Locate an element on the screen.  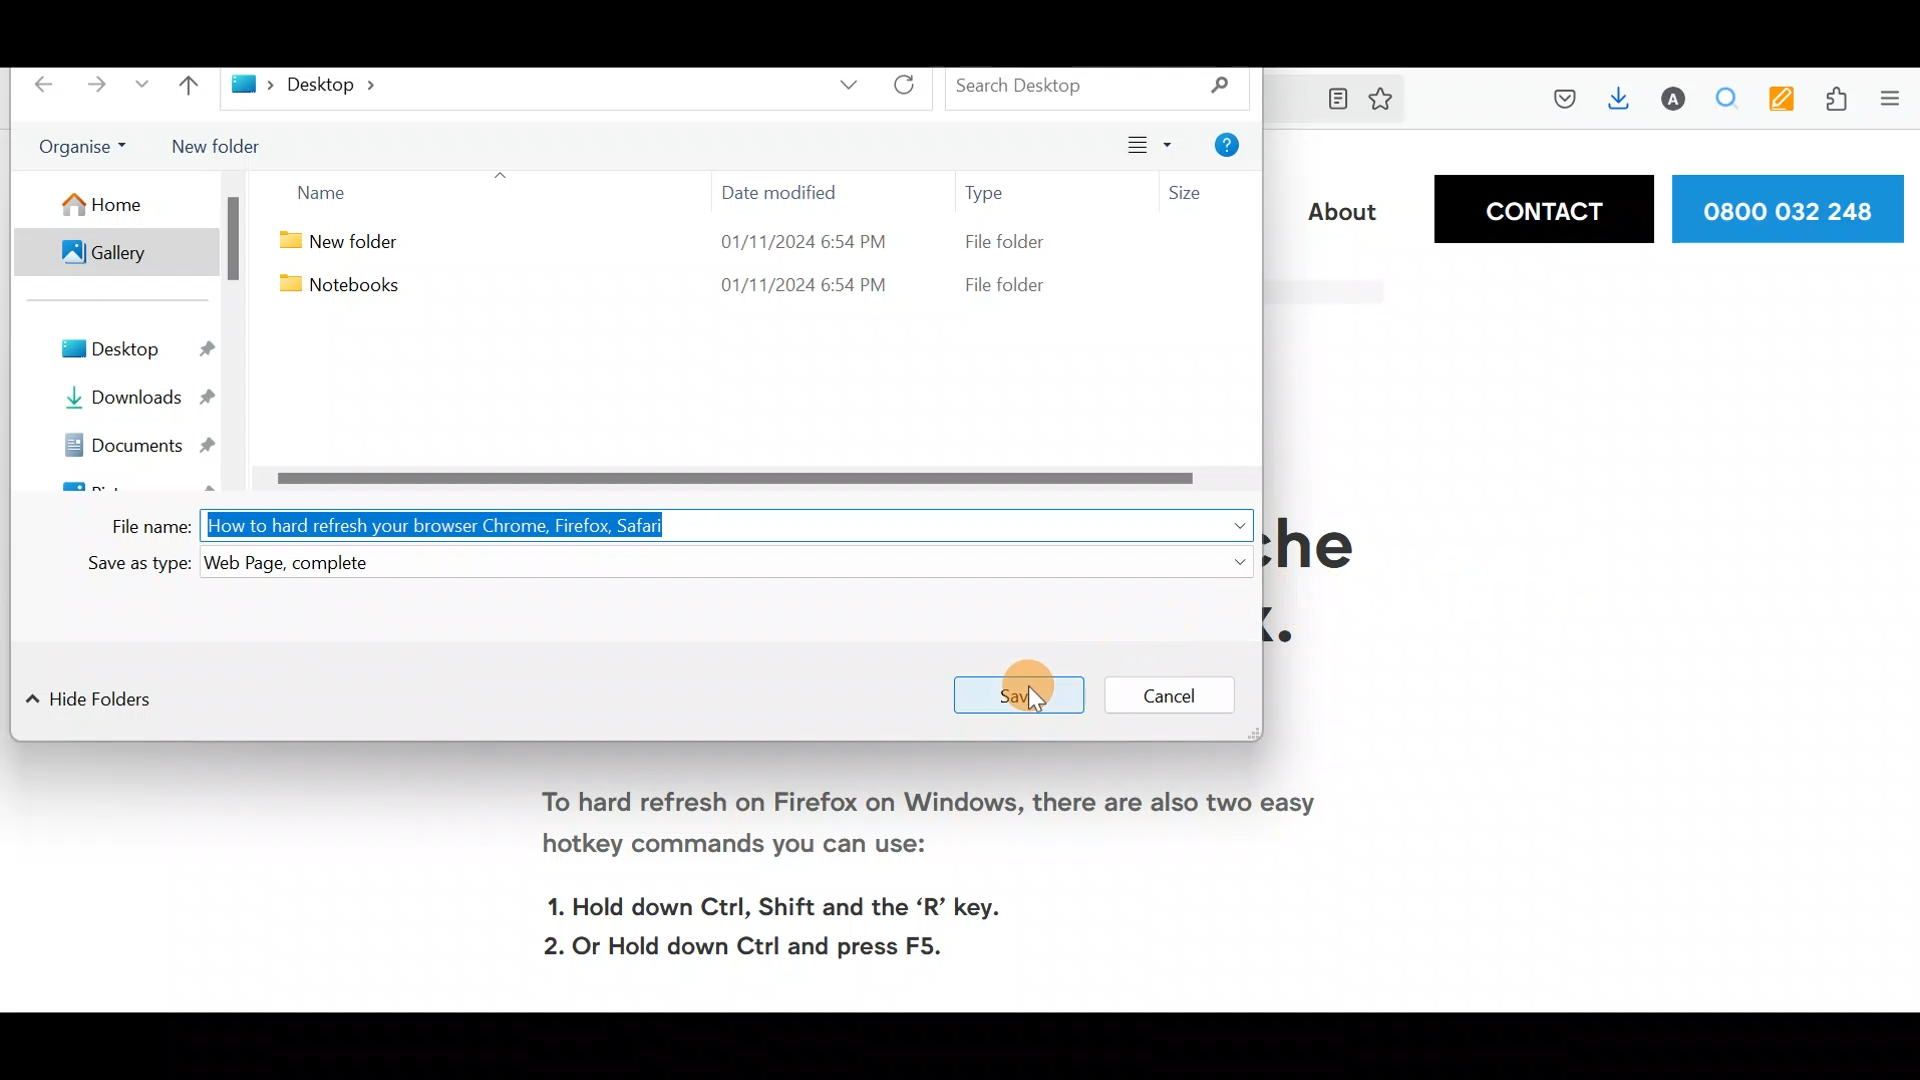
How to hard refresh your browser Chrome, Firefox, Safari is located at coordinates (442, 524).